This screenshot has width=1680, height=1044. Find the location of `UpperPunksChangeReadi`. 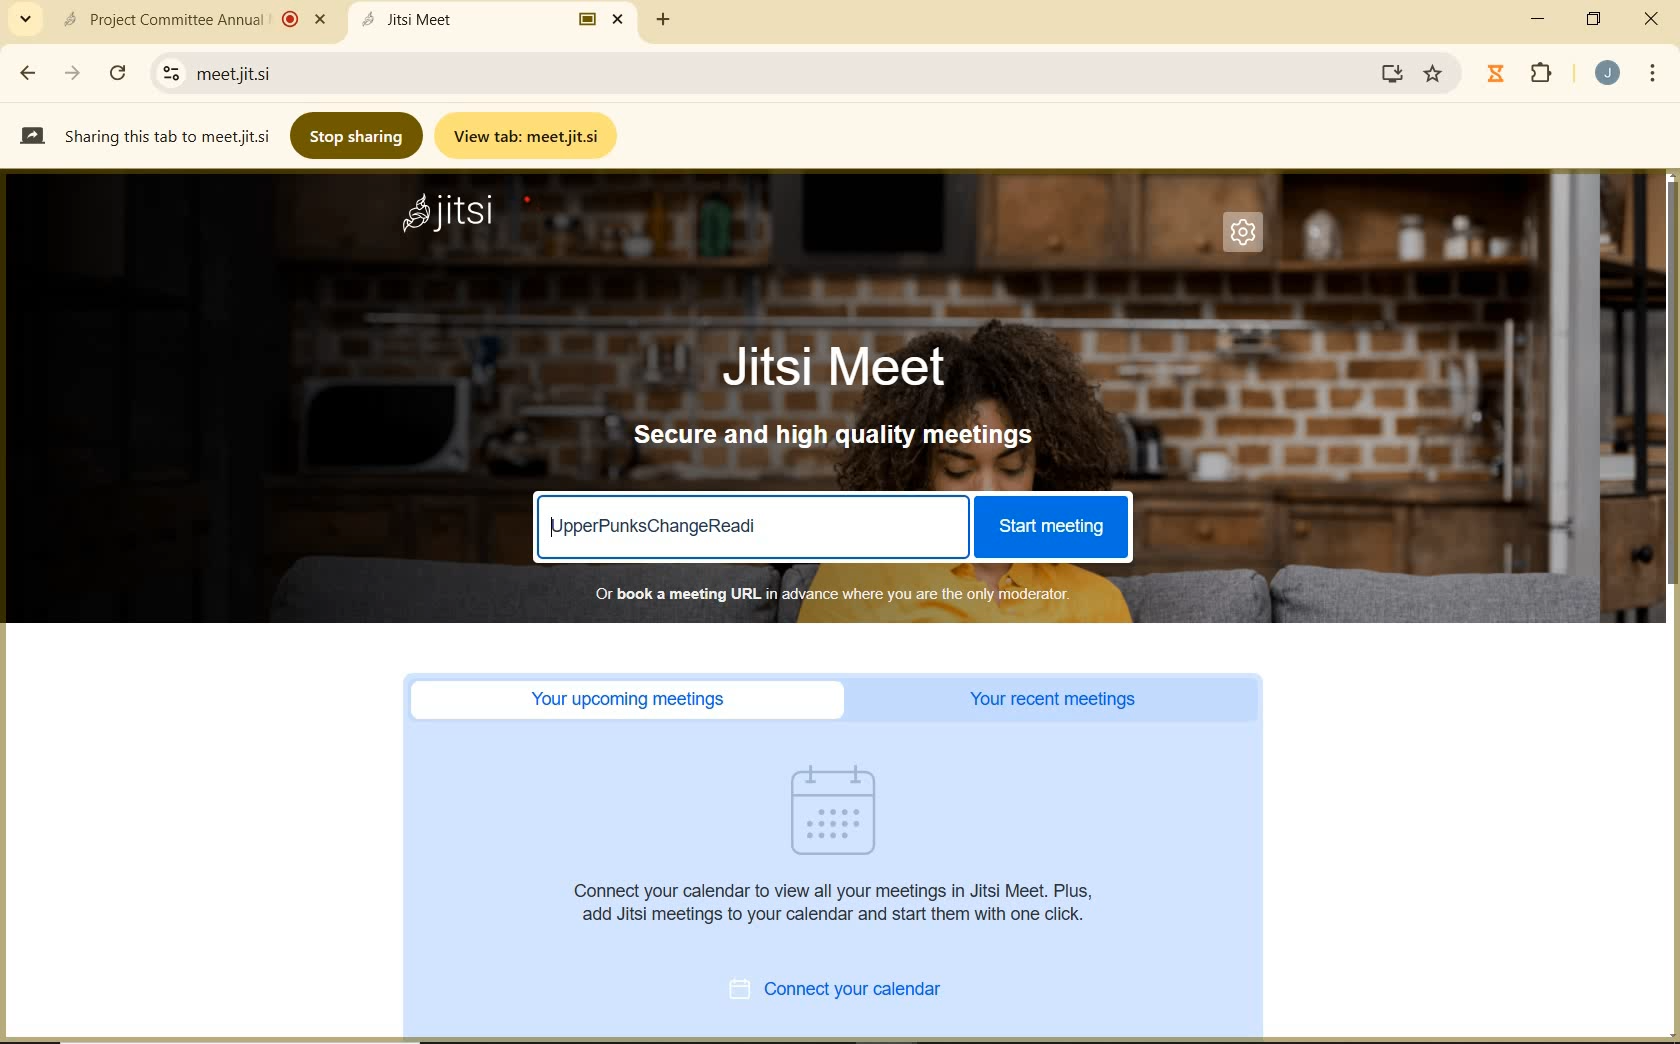

UpperPunksChangeReadi is located at coordinates (658, 525).